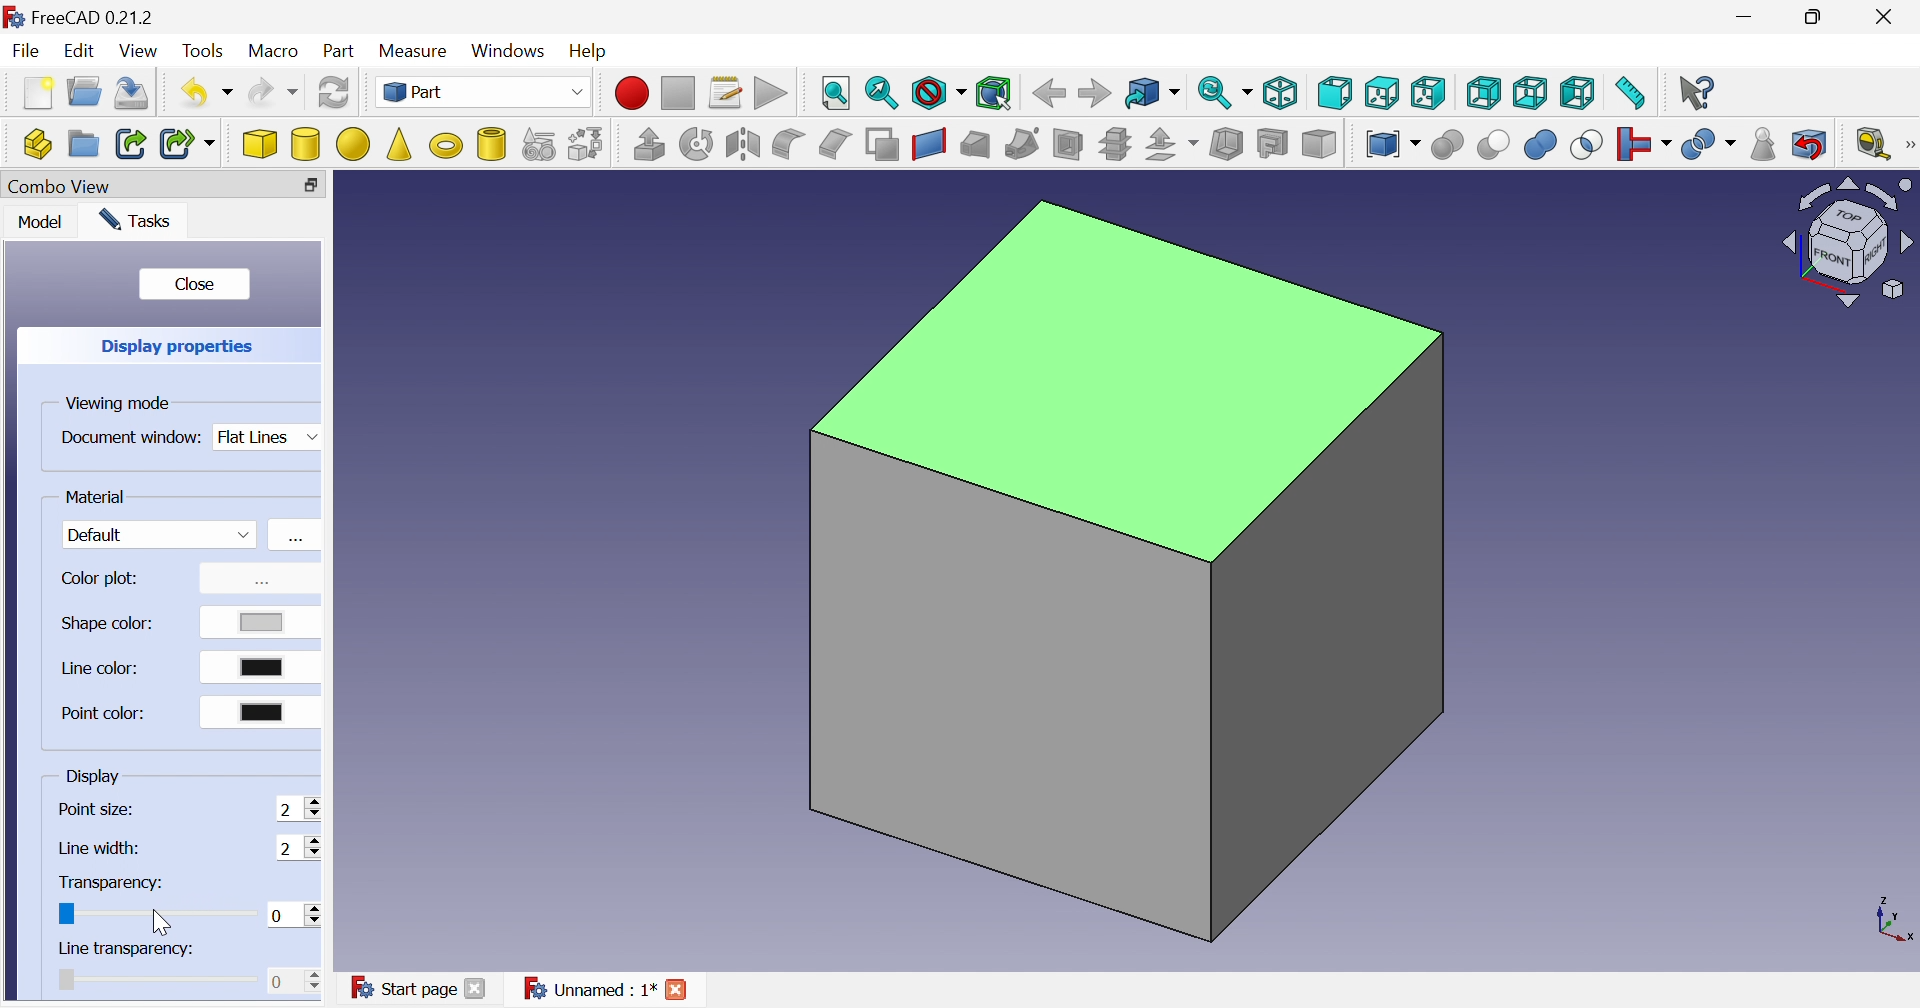 Image resolution: width=1920 pixels, height=1008 pixels. I want to click on Loft, so click(975, 145).